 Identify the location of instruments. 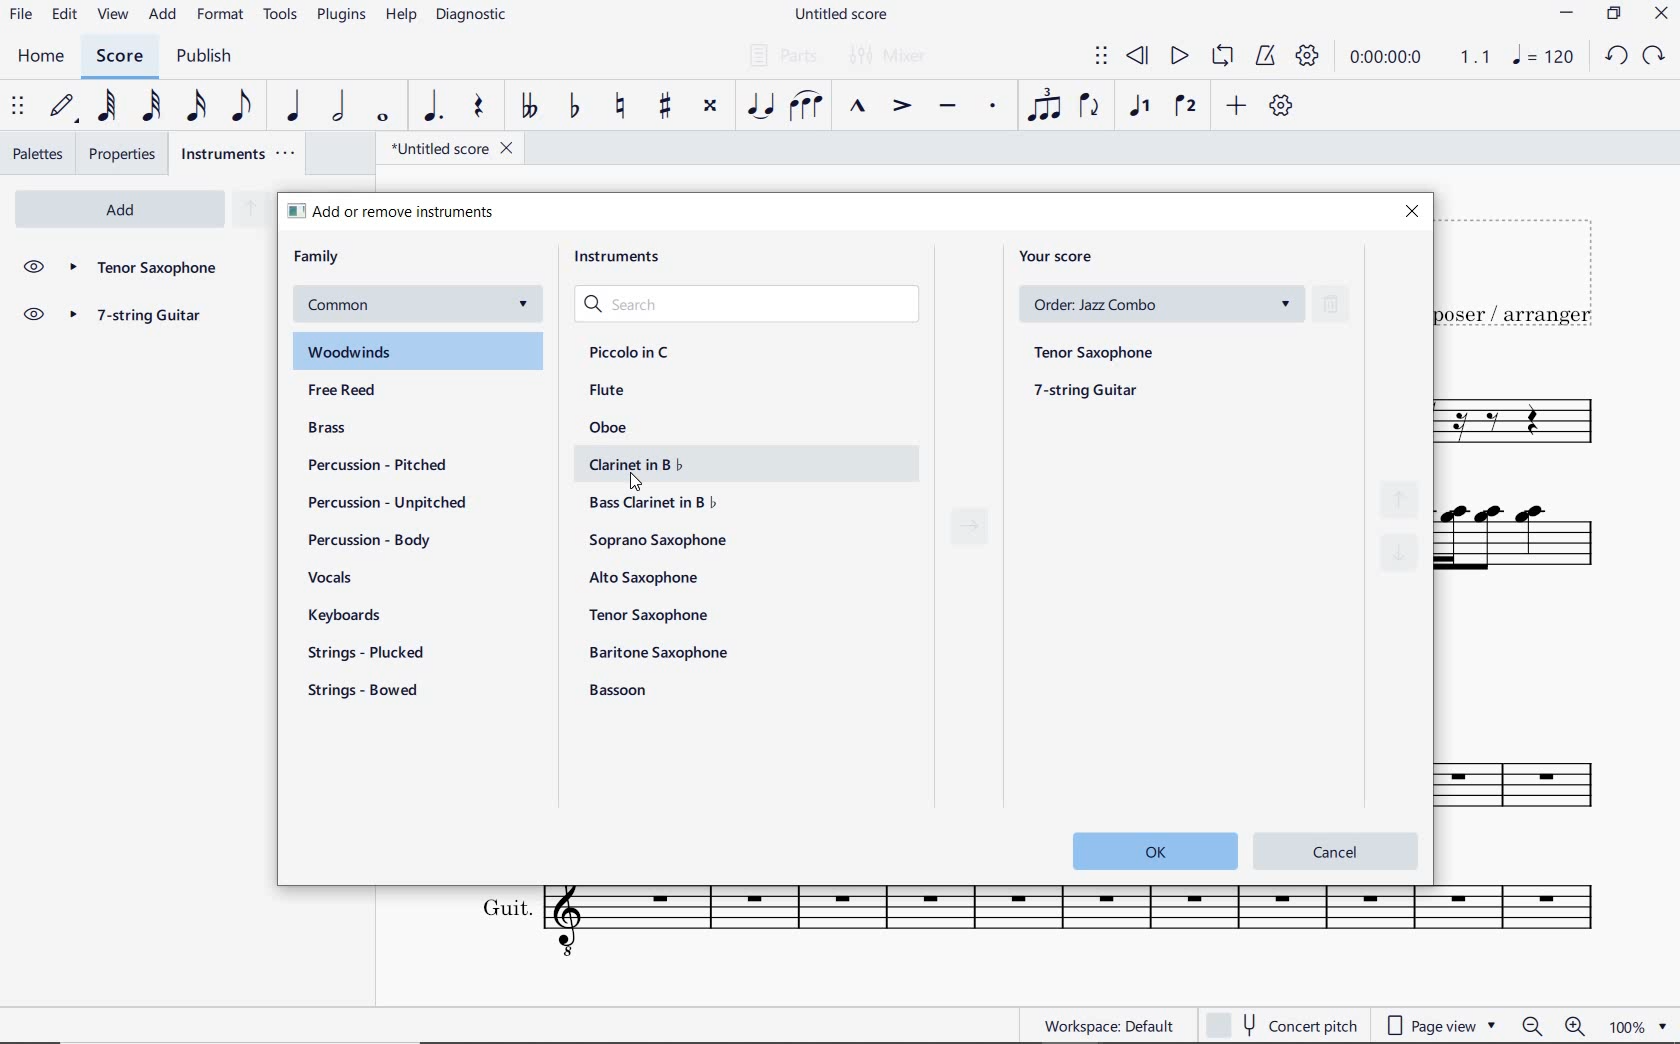
(624, 261).